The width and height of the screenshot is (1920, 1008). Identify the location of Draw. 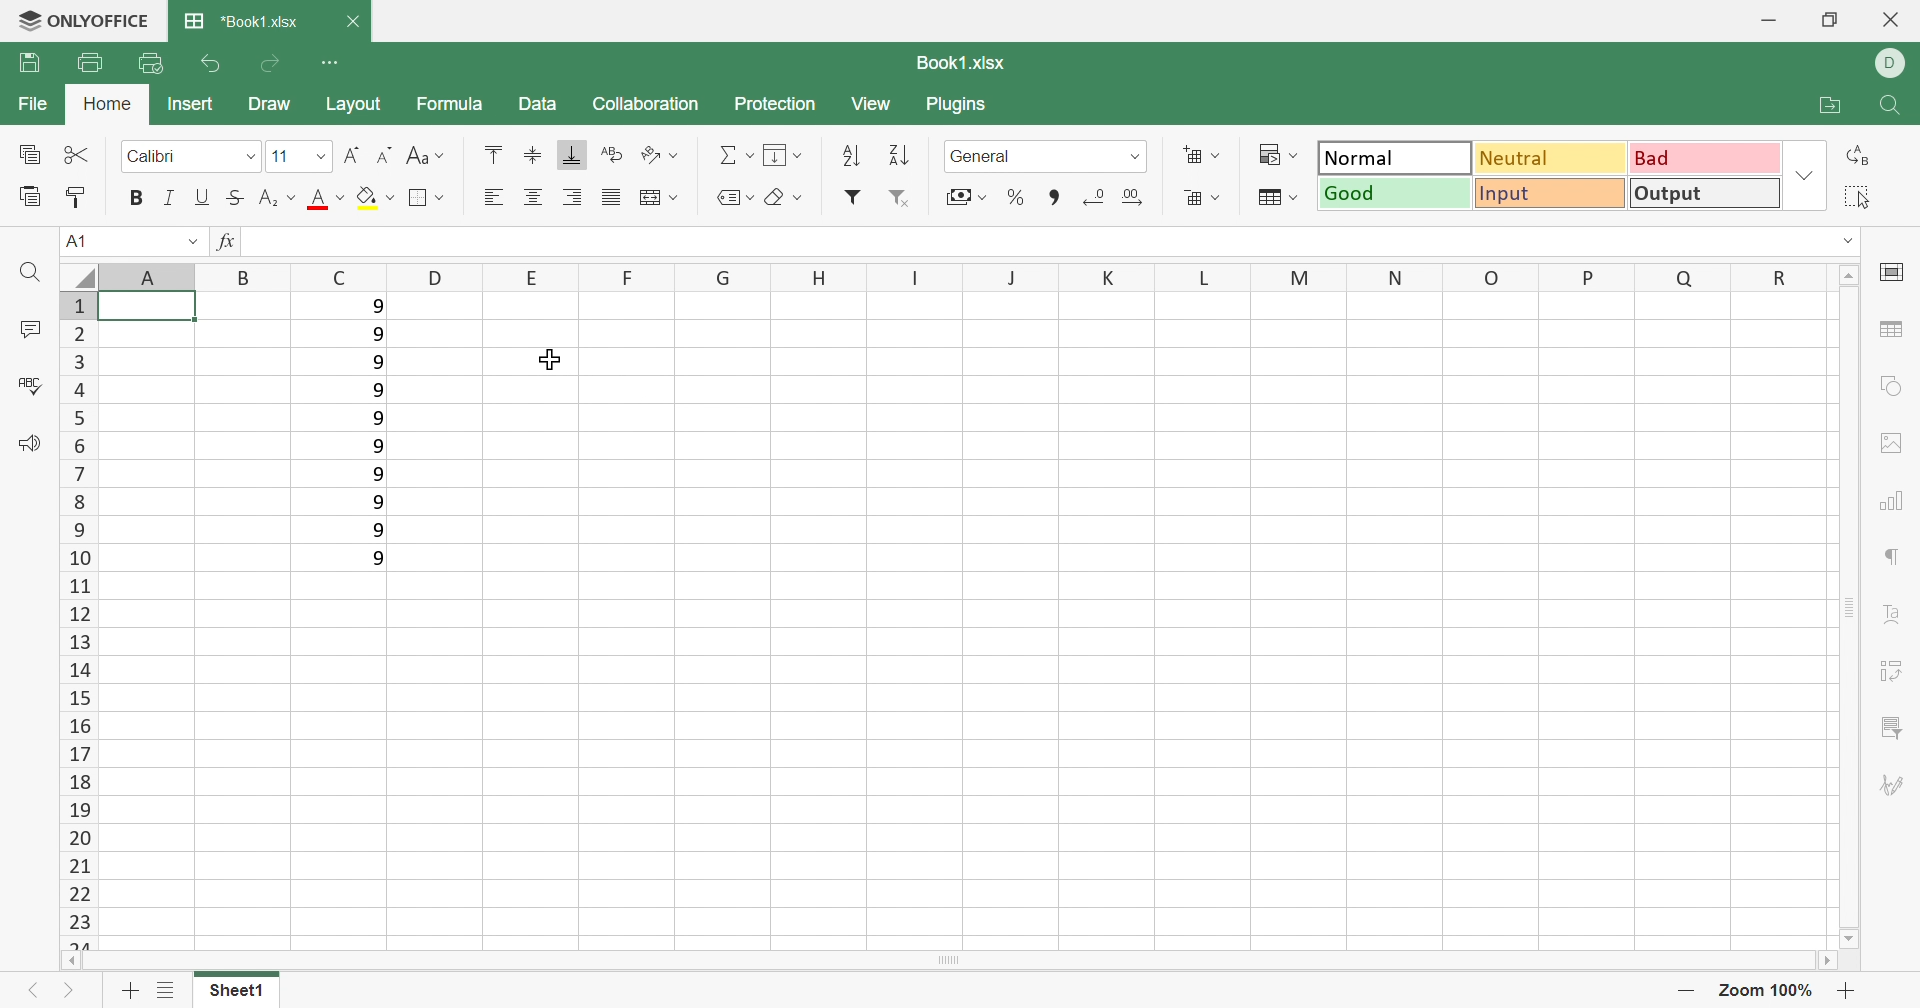
(271, 105).